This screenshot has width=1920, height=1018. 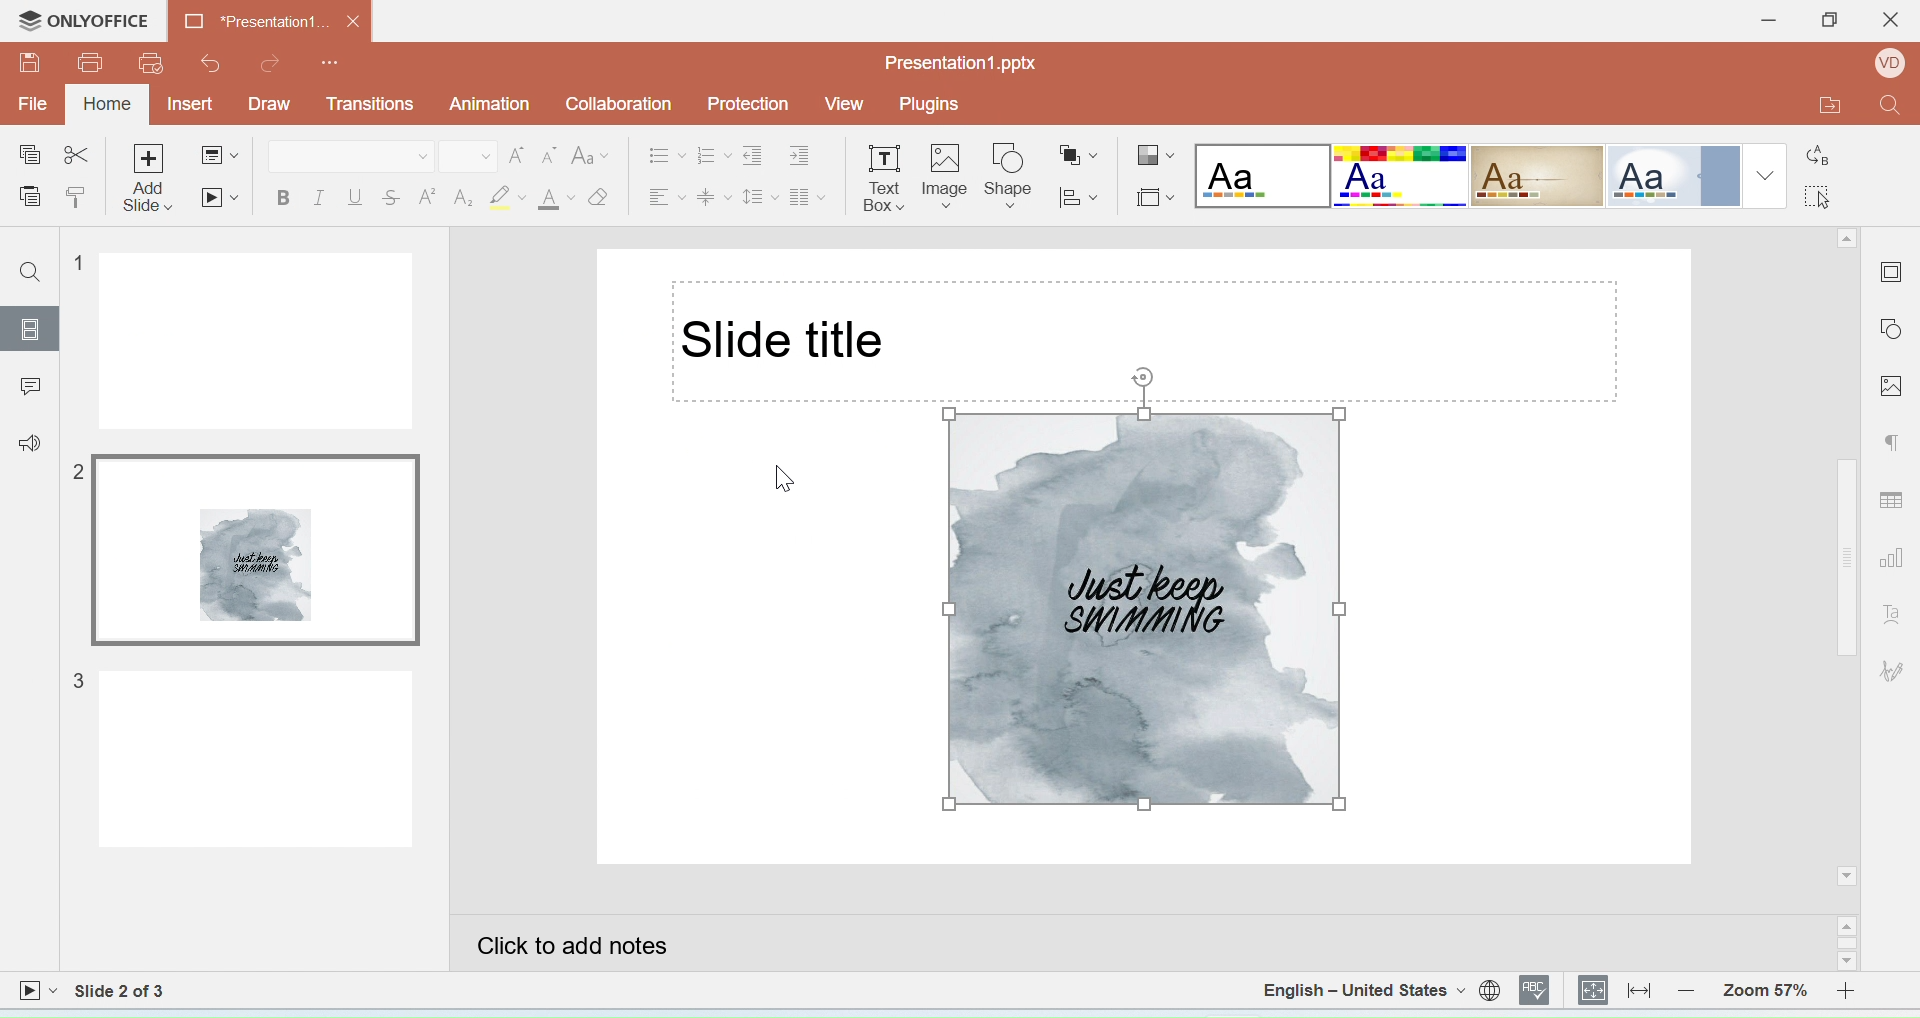 What do you see at coordinates (511, 198) in the screenshot?
I see `Highlight color` at bounding box center [511, 198].